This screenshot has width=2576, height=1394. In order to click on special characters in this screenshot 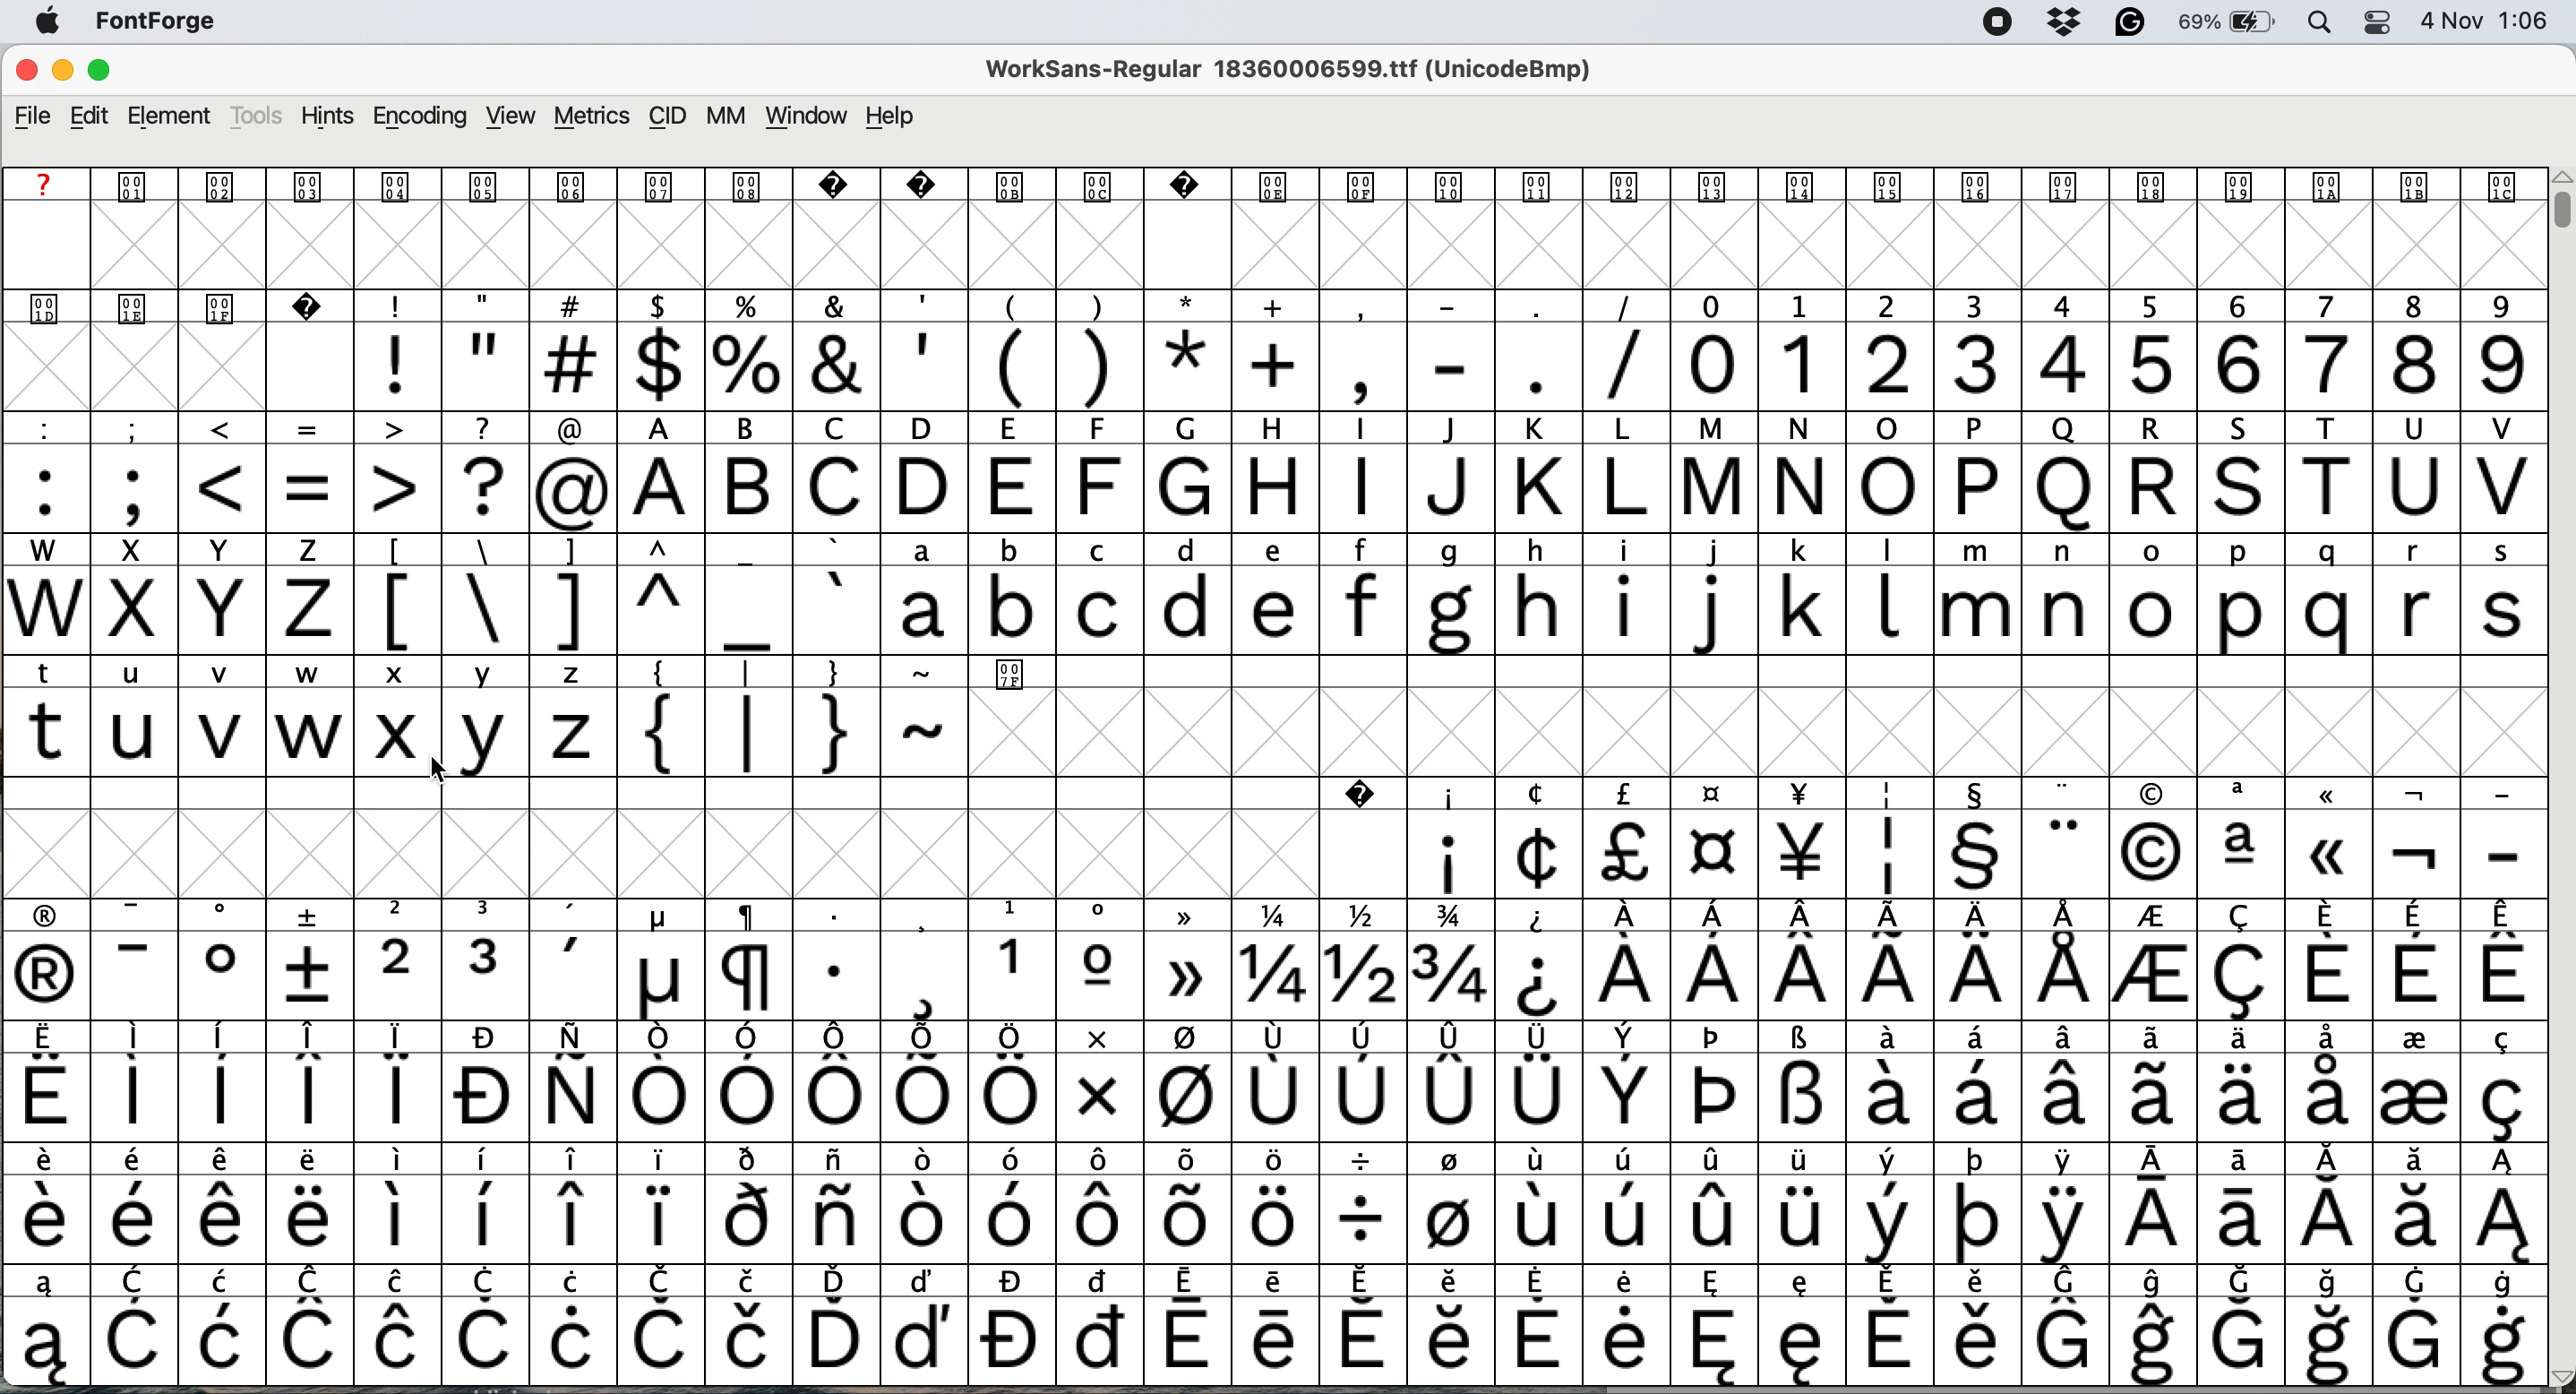, I will do `click(525, 674)`.